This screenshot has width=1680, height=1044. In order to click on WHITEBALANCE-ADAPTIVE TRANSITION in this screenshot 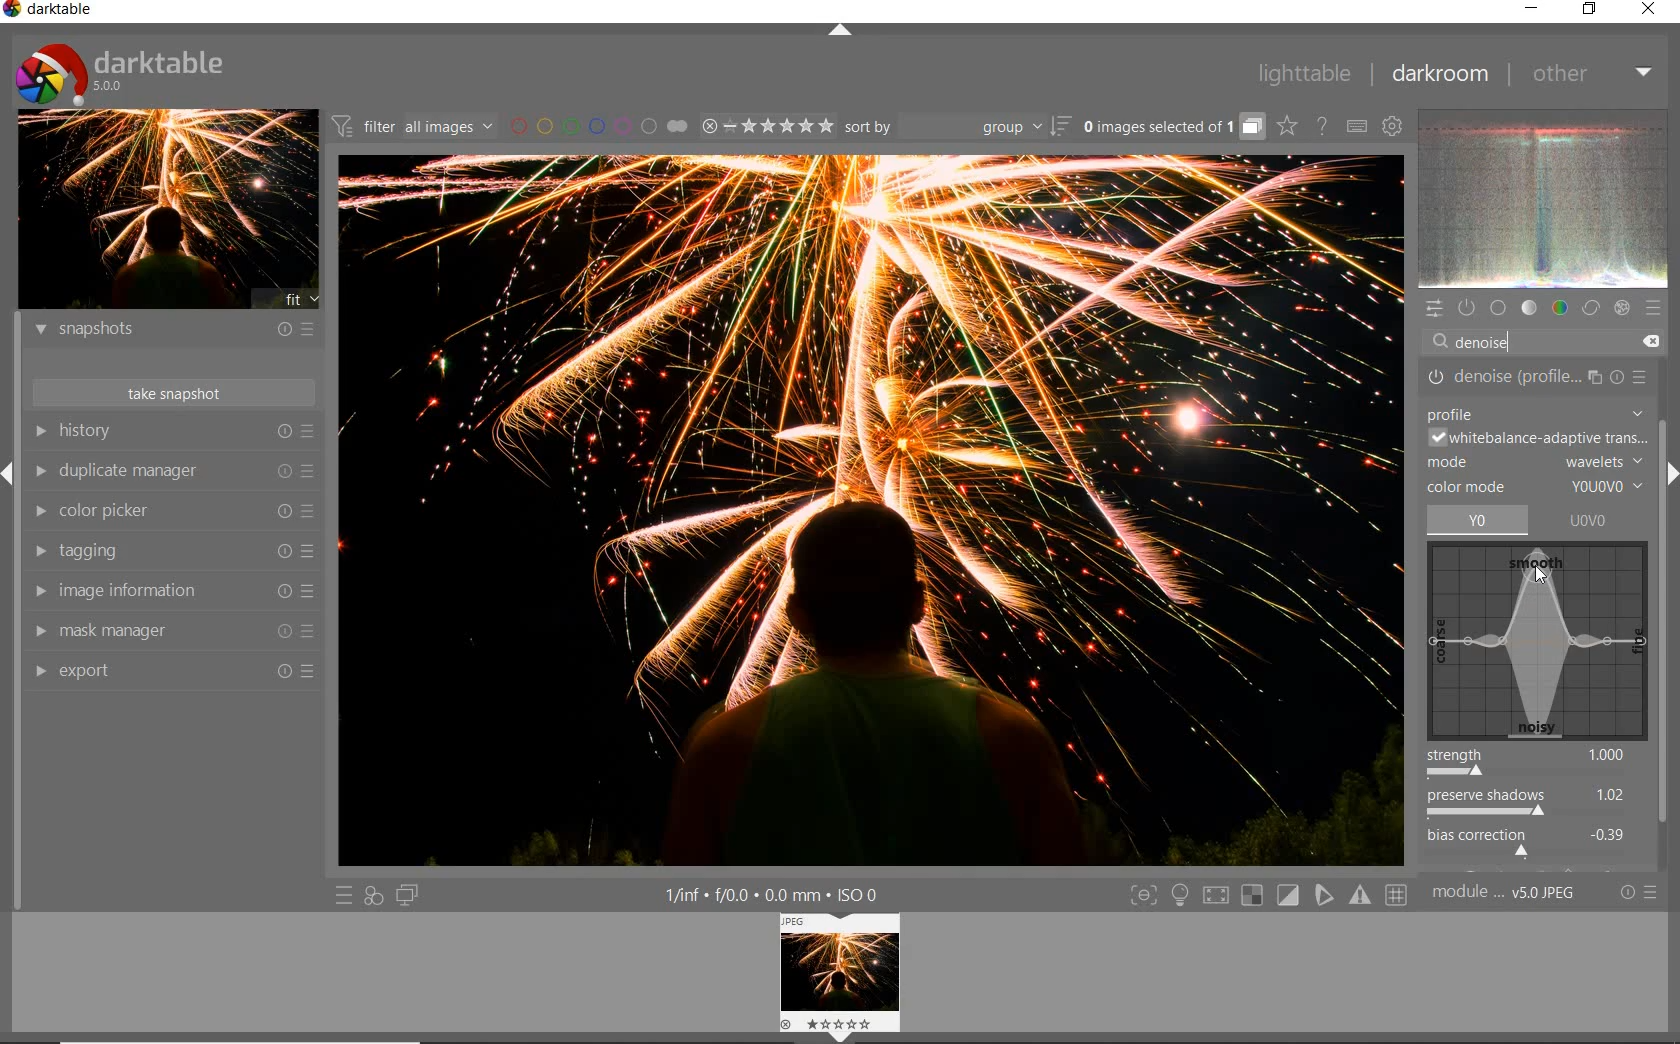, I will do `click(1536, 439)`.